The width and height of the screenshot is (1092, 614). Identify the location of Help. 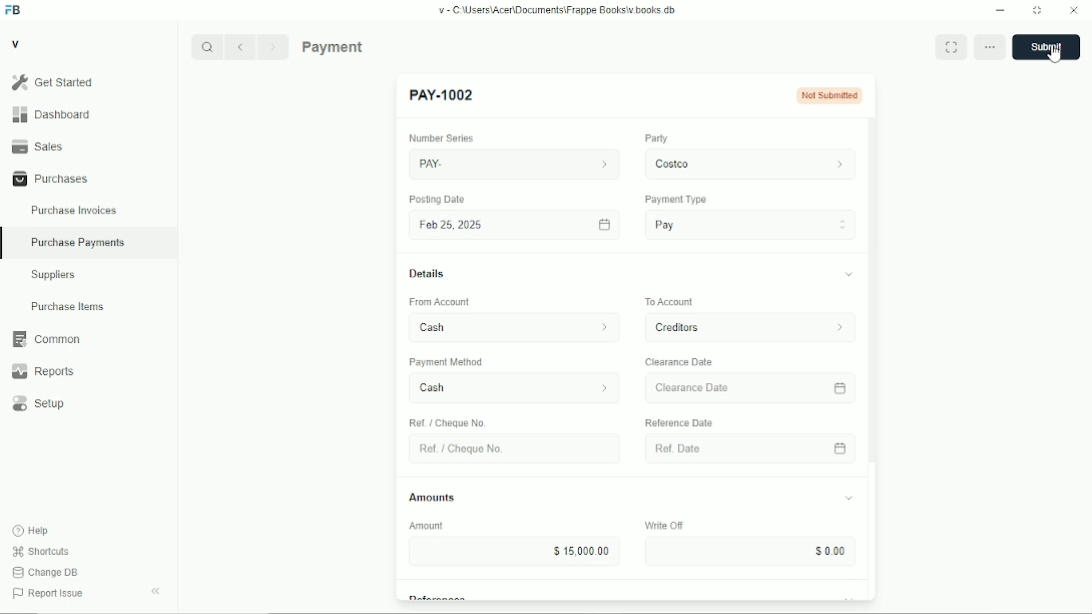
(31, 531).